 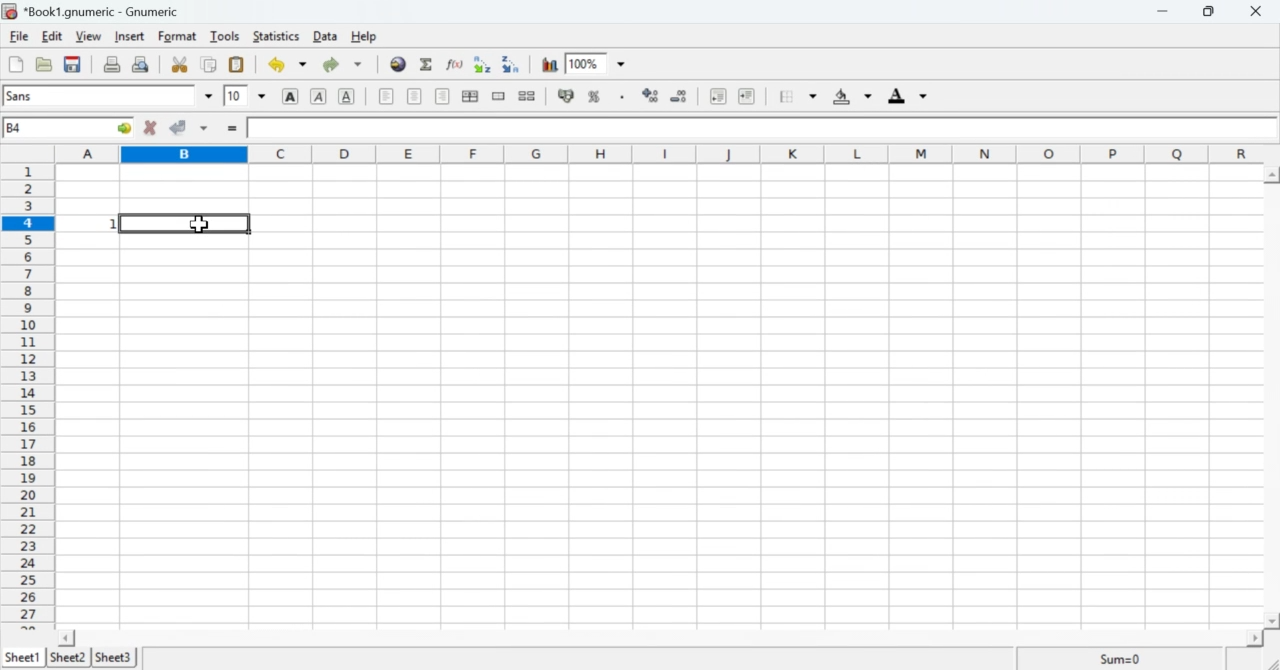 What do you see at coordinates (484, 65) in the screenshot?
I see `Sort into ascending` at bounding box center [484, 65].